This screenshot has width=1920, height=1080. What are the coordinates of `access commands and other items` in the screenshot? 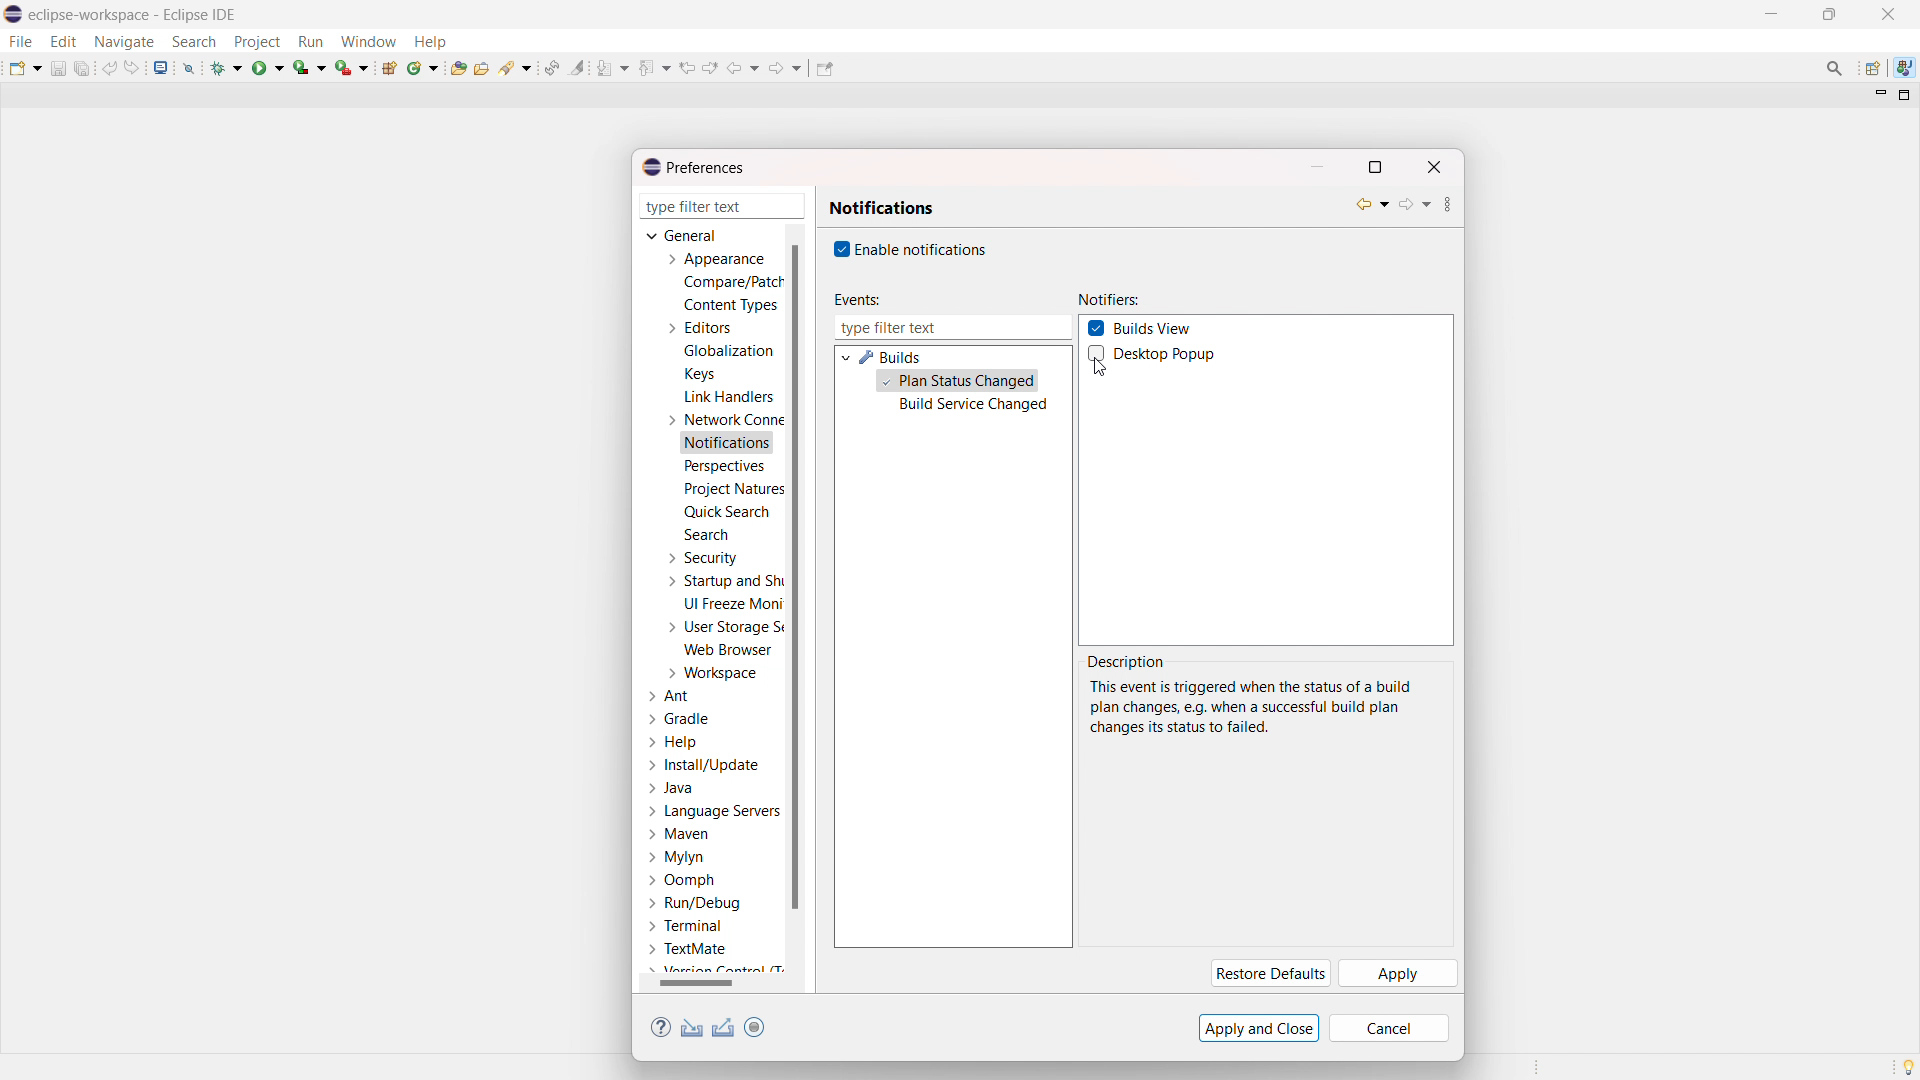 It's located at (1836, 68).